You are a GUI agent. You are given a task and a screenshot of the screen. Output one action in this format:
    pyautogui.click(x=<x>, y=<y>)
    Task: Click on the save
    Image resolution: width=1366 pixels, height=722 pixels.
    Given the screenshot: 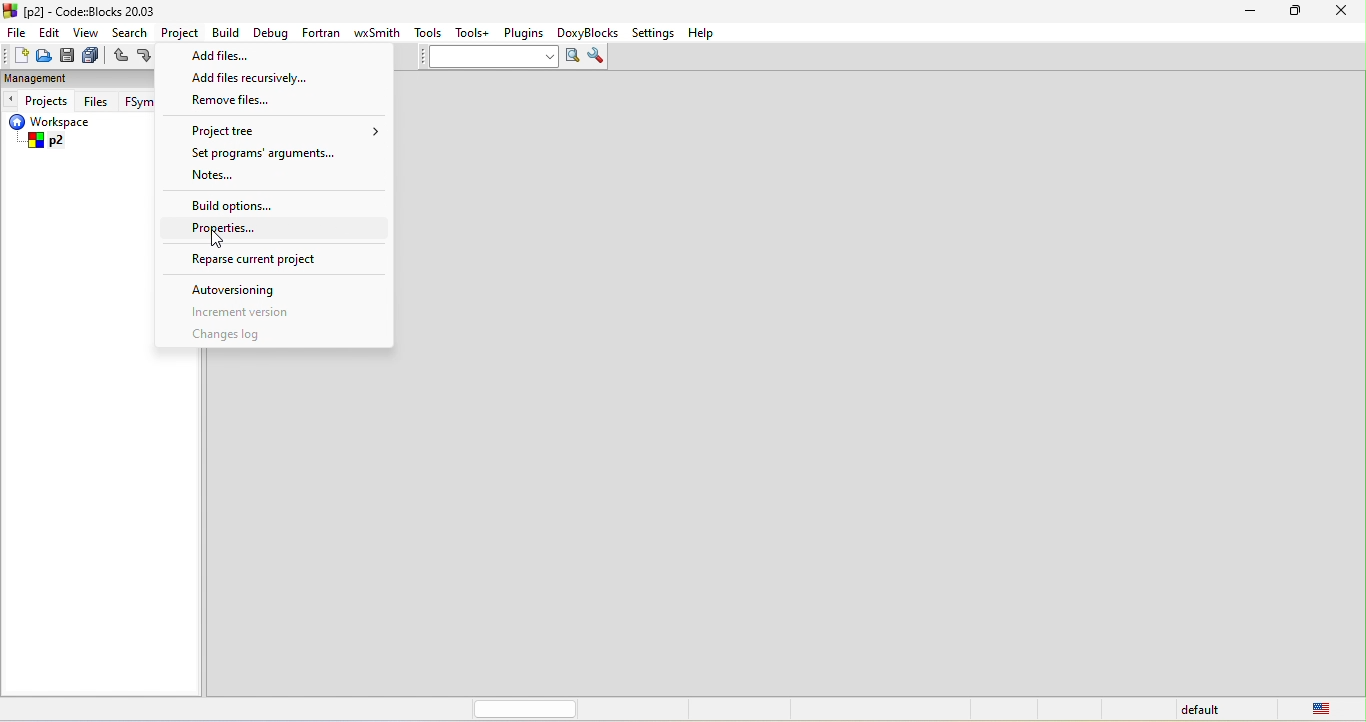 What is the action you would take?
    pyautogui.click(x=68, y=55)
    